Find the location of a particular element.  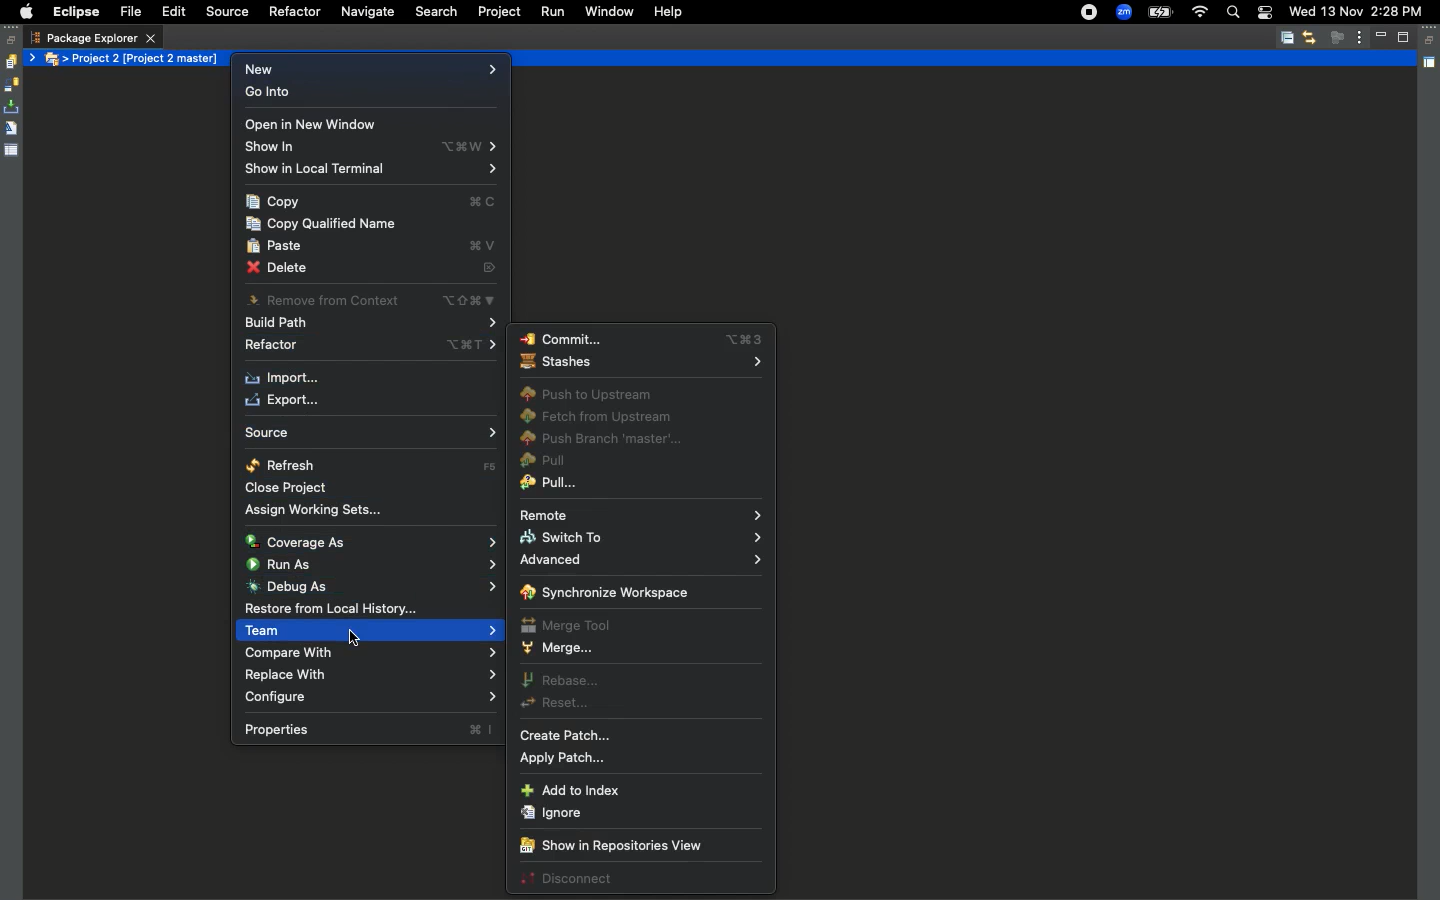

Coverage as is located at coordinates (368, 540).